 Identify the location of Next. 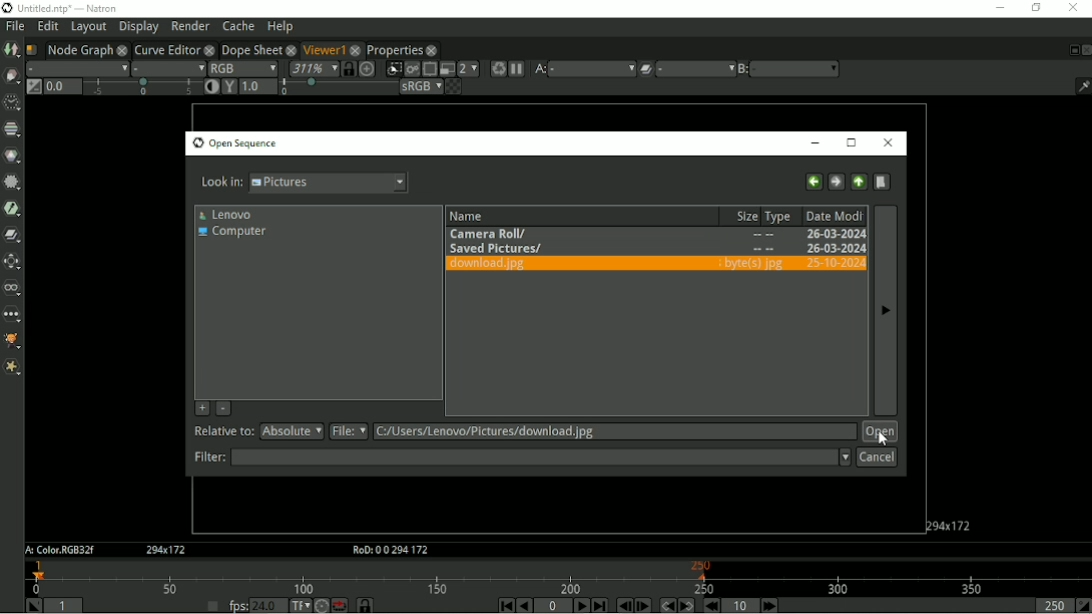
(886, 309).